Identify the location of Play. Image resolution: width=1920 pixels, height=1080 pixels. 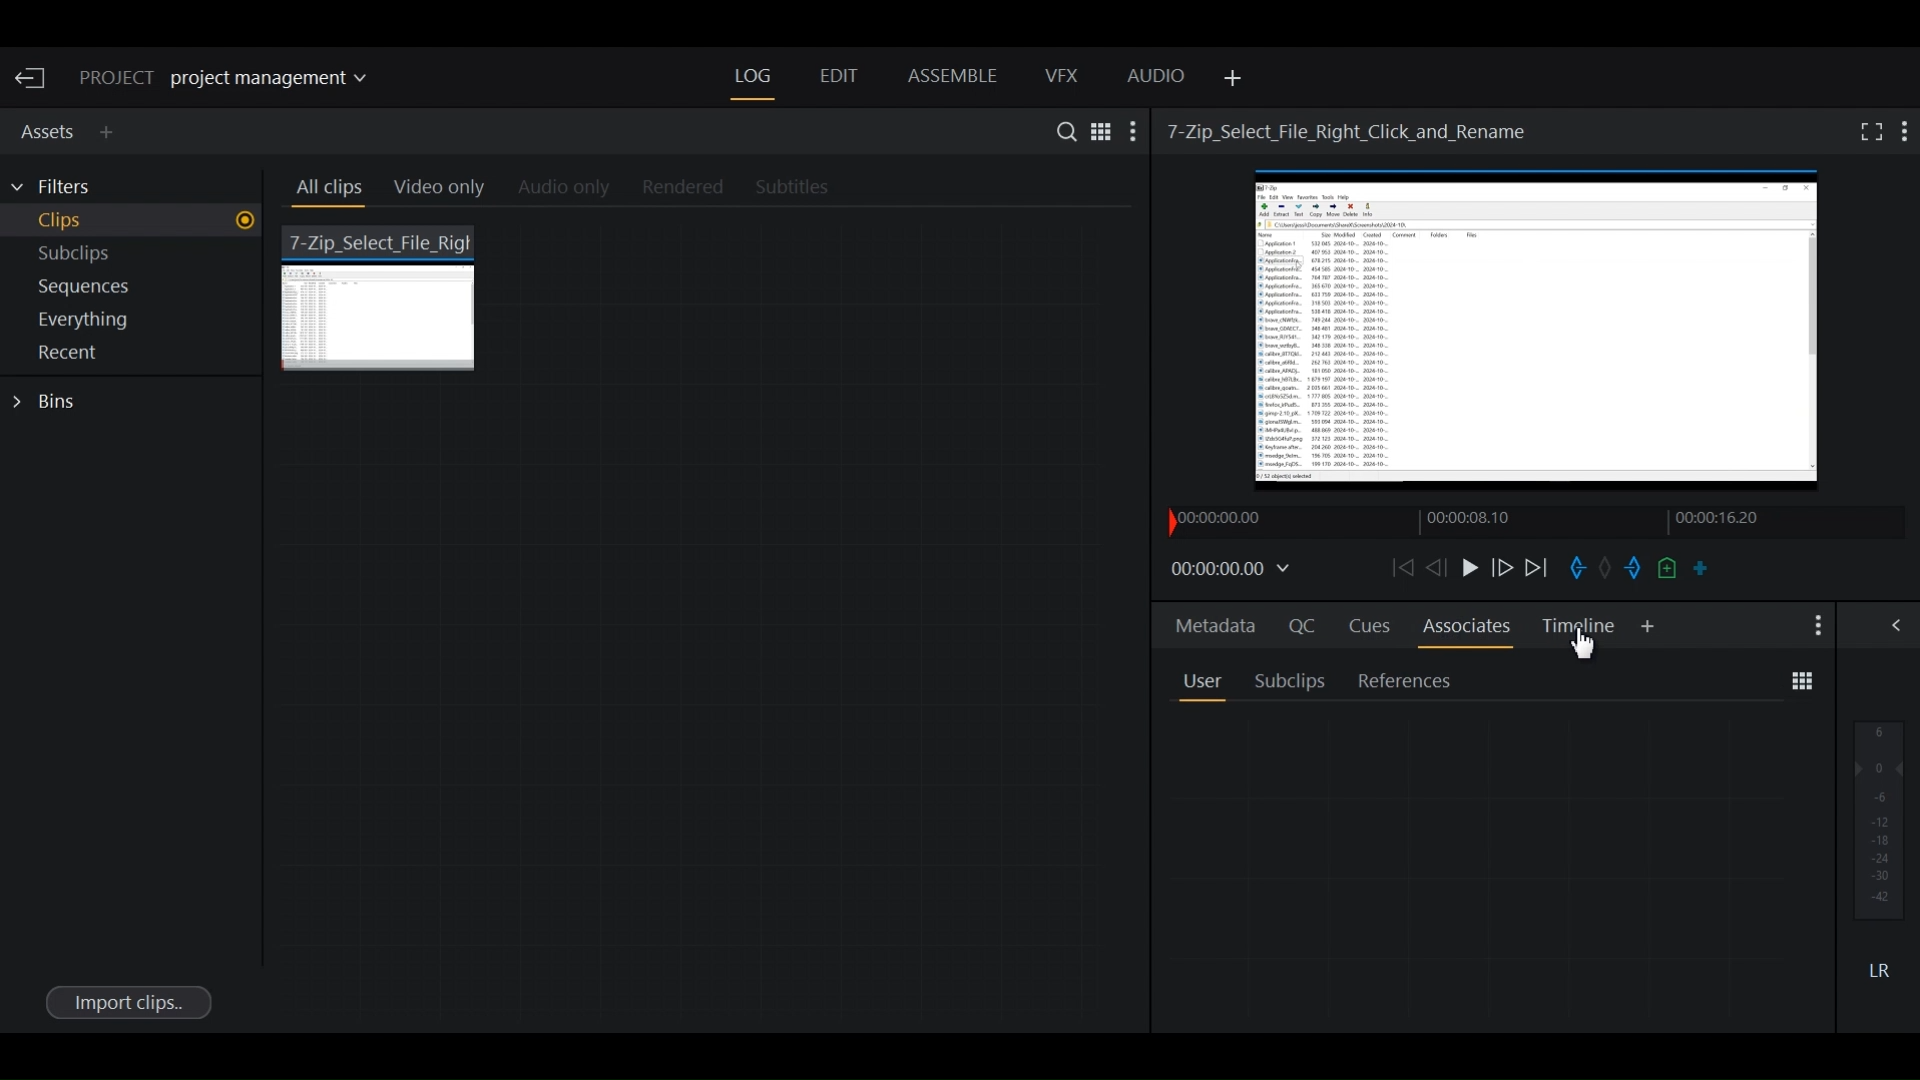
(1468, 567).